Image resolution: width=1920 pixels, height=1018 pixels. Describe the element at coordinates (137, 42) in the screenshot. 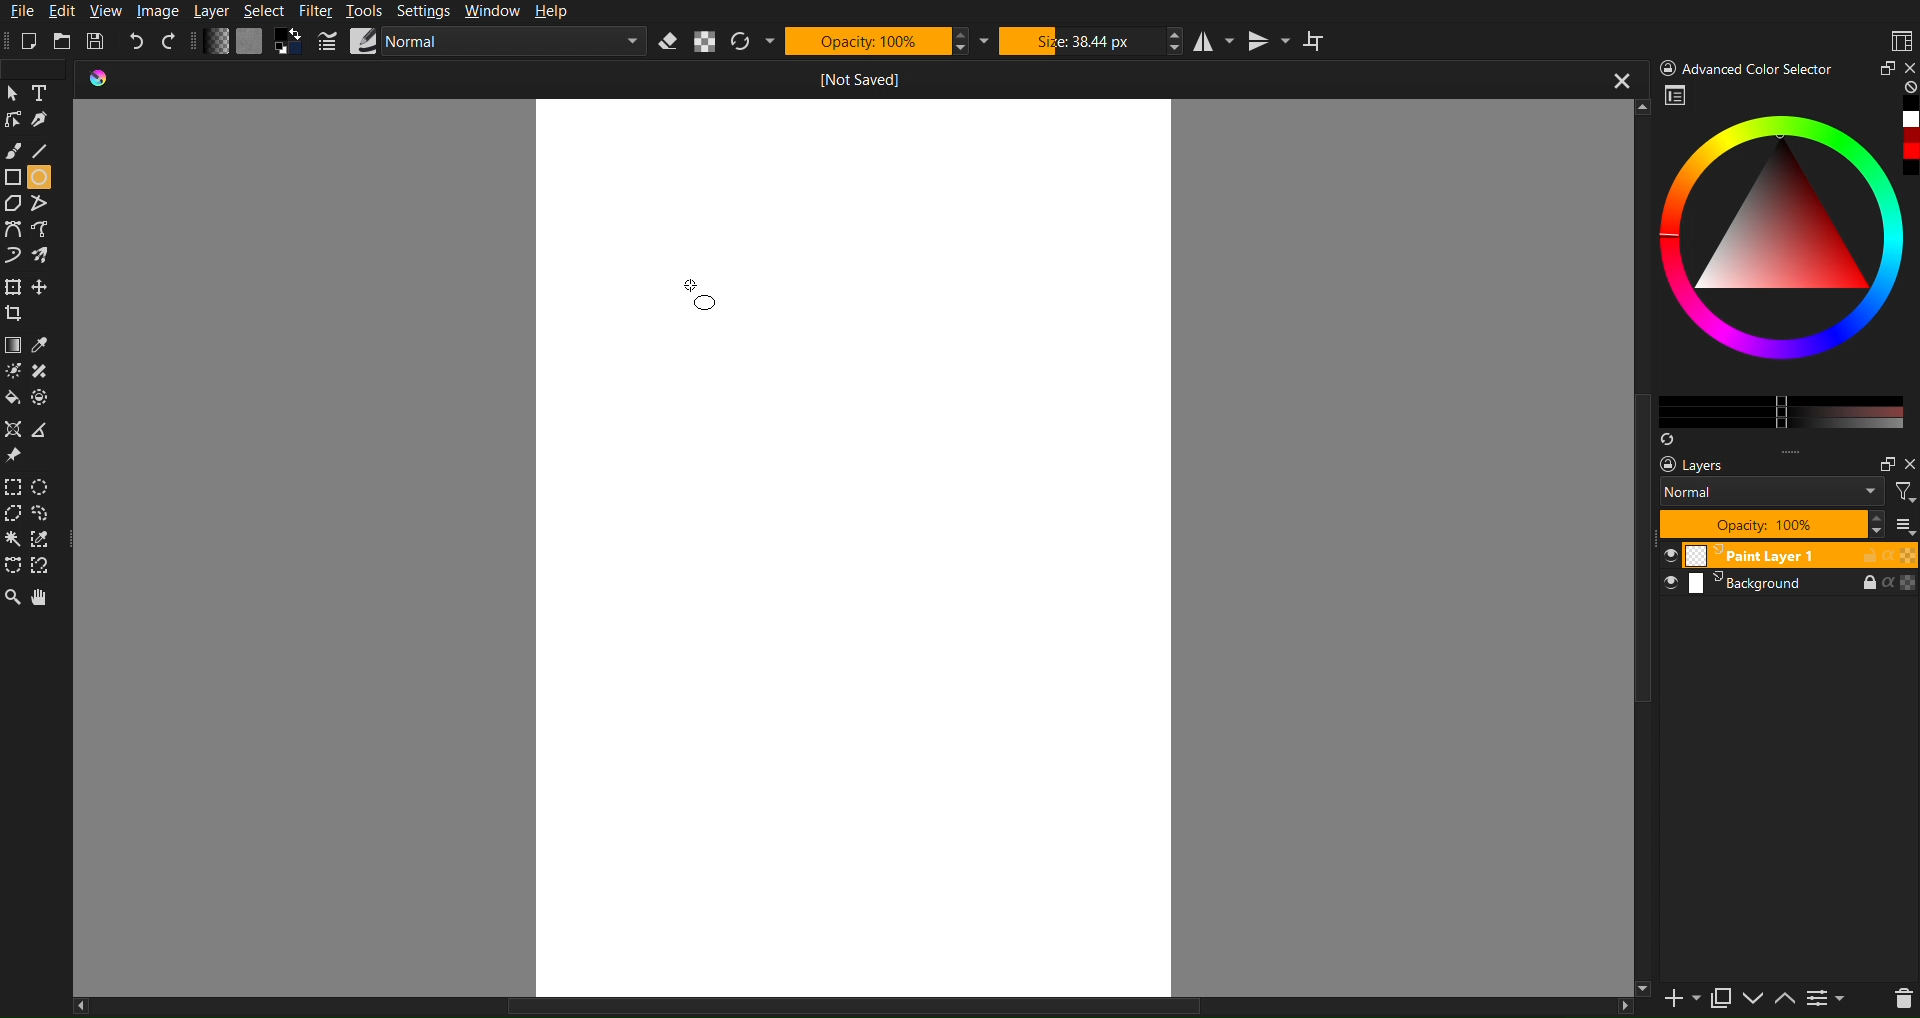

I see `Undo` at that location.